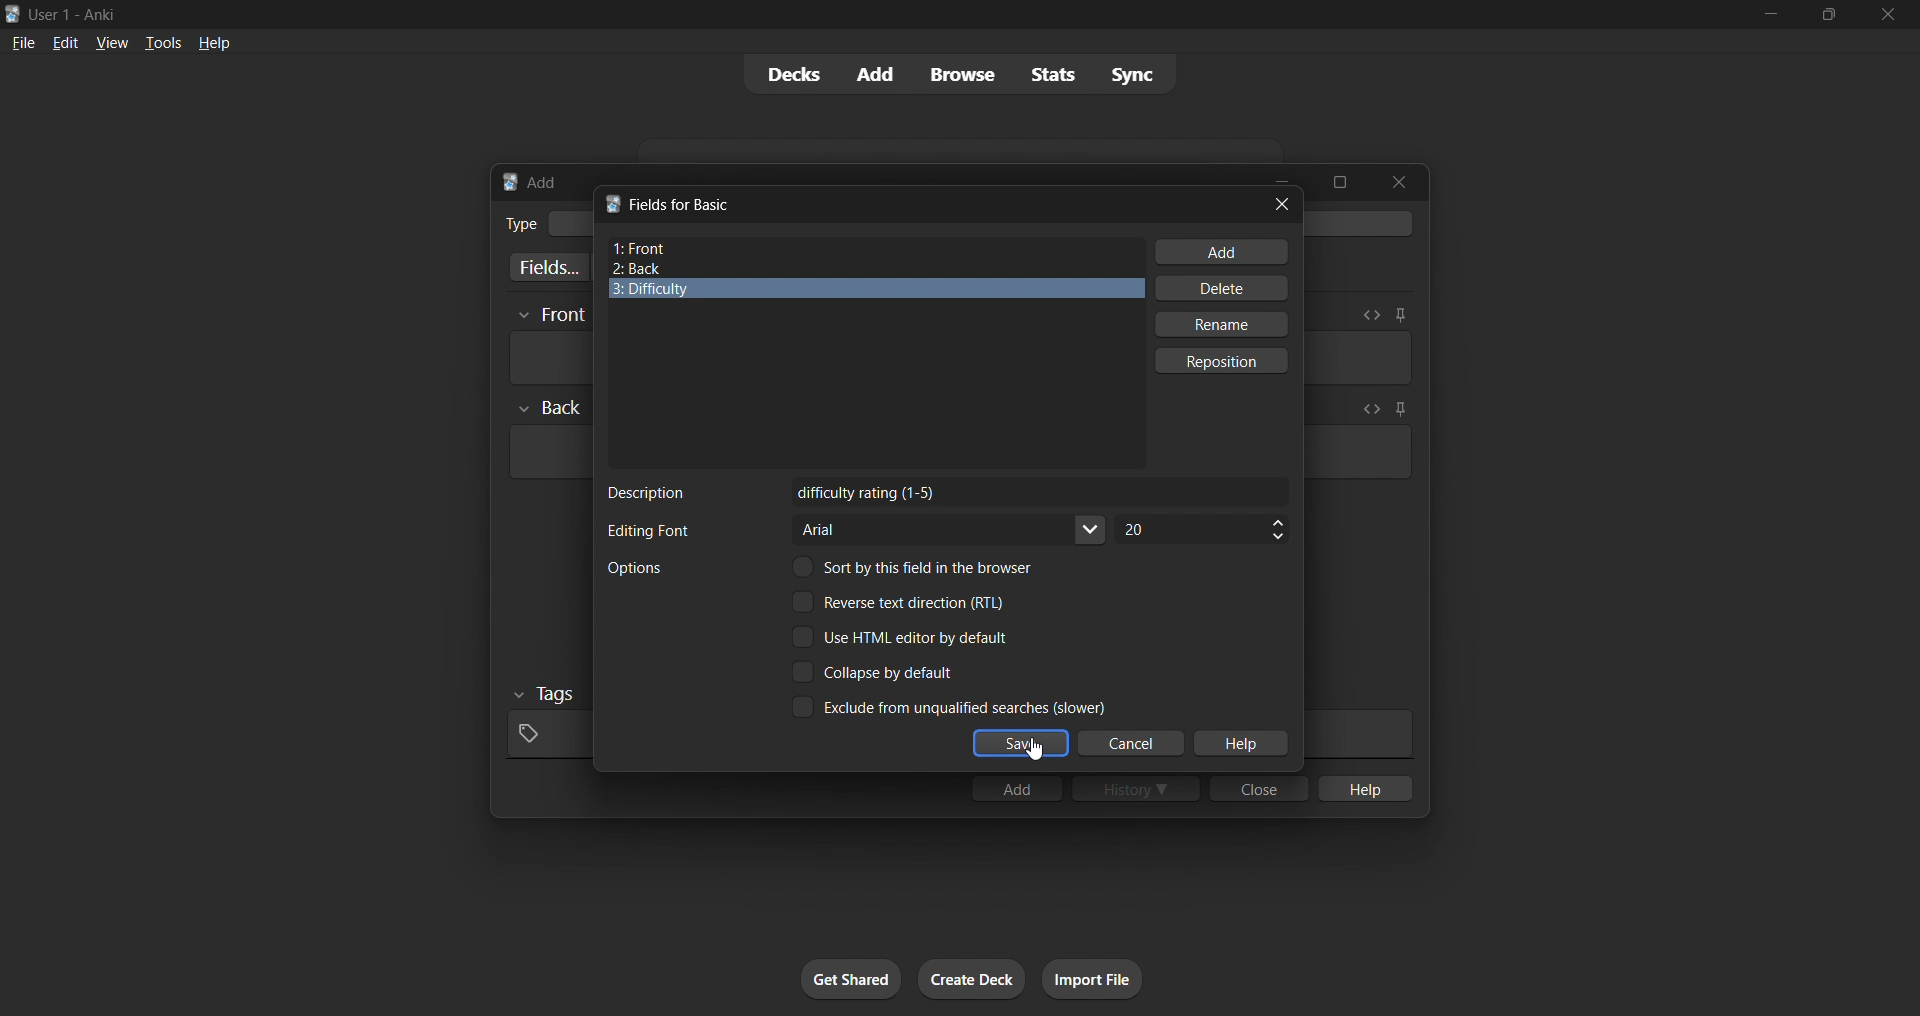 The width and height of the screenshot is (1920, 1016). Describe the element at coordinates (1358, 734) in the screenshot. I see `Card tags input` at that location.